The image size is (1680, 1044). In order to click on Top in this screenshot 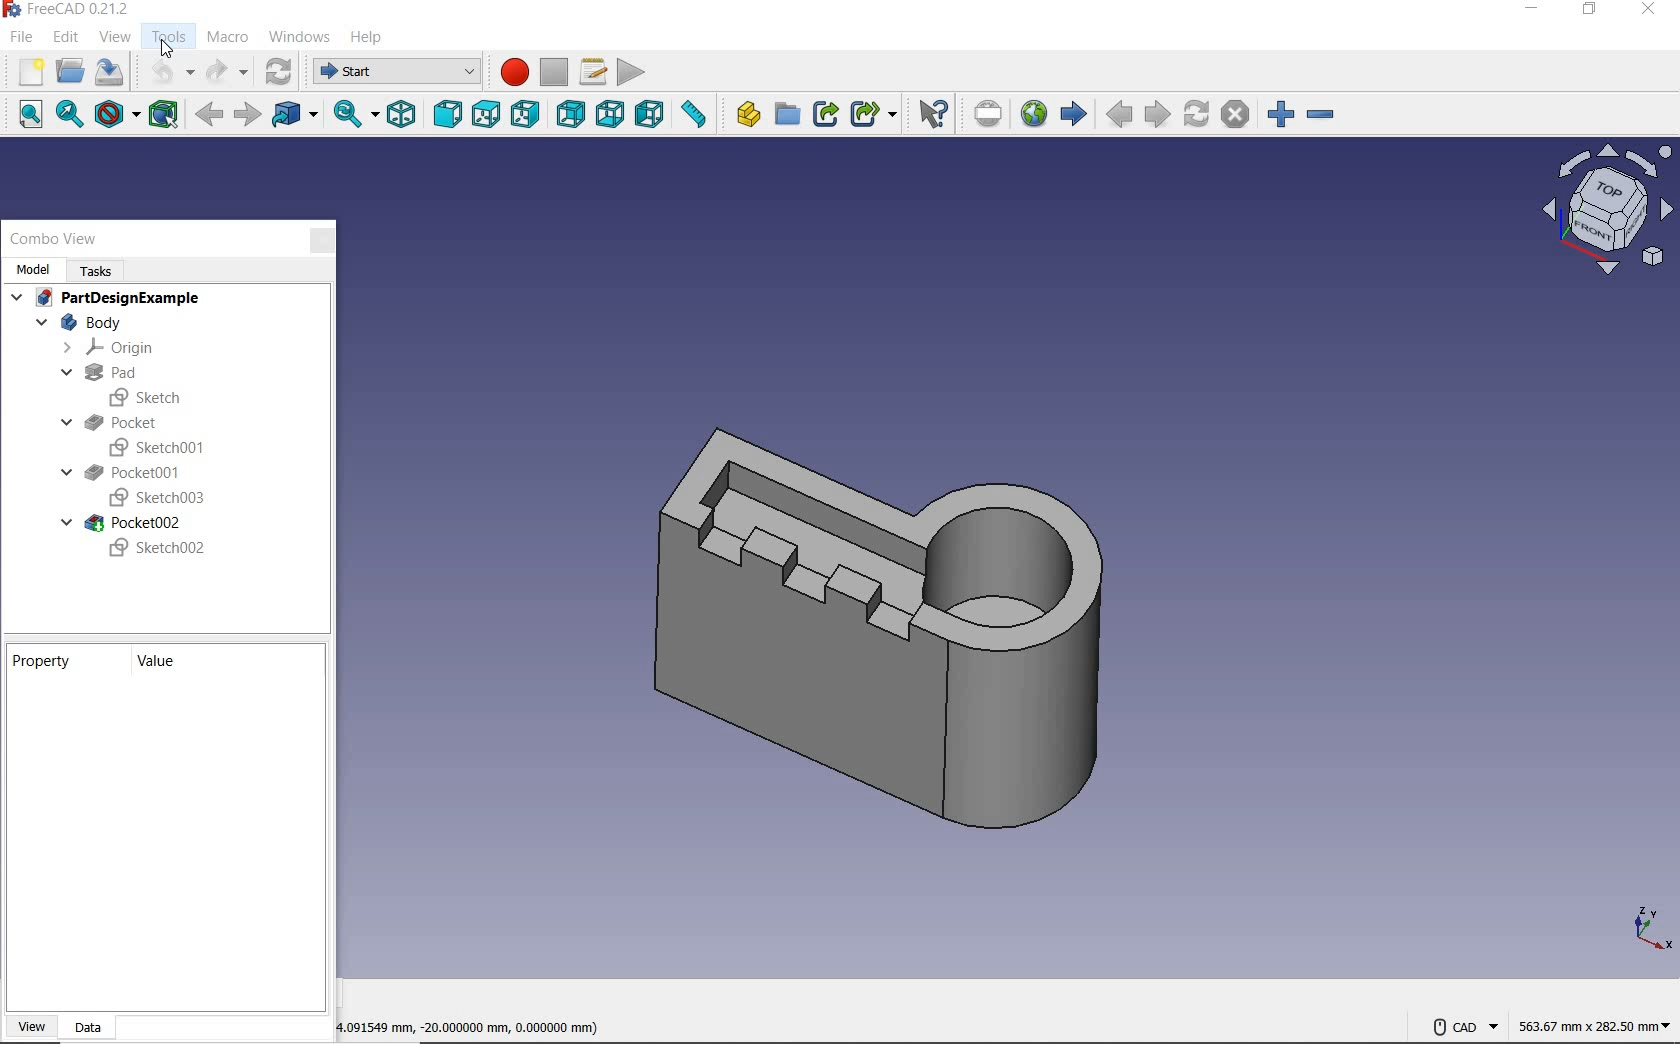, I will do `click(486, 119)`.